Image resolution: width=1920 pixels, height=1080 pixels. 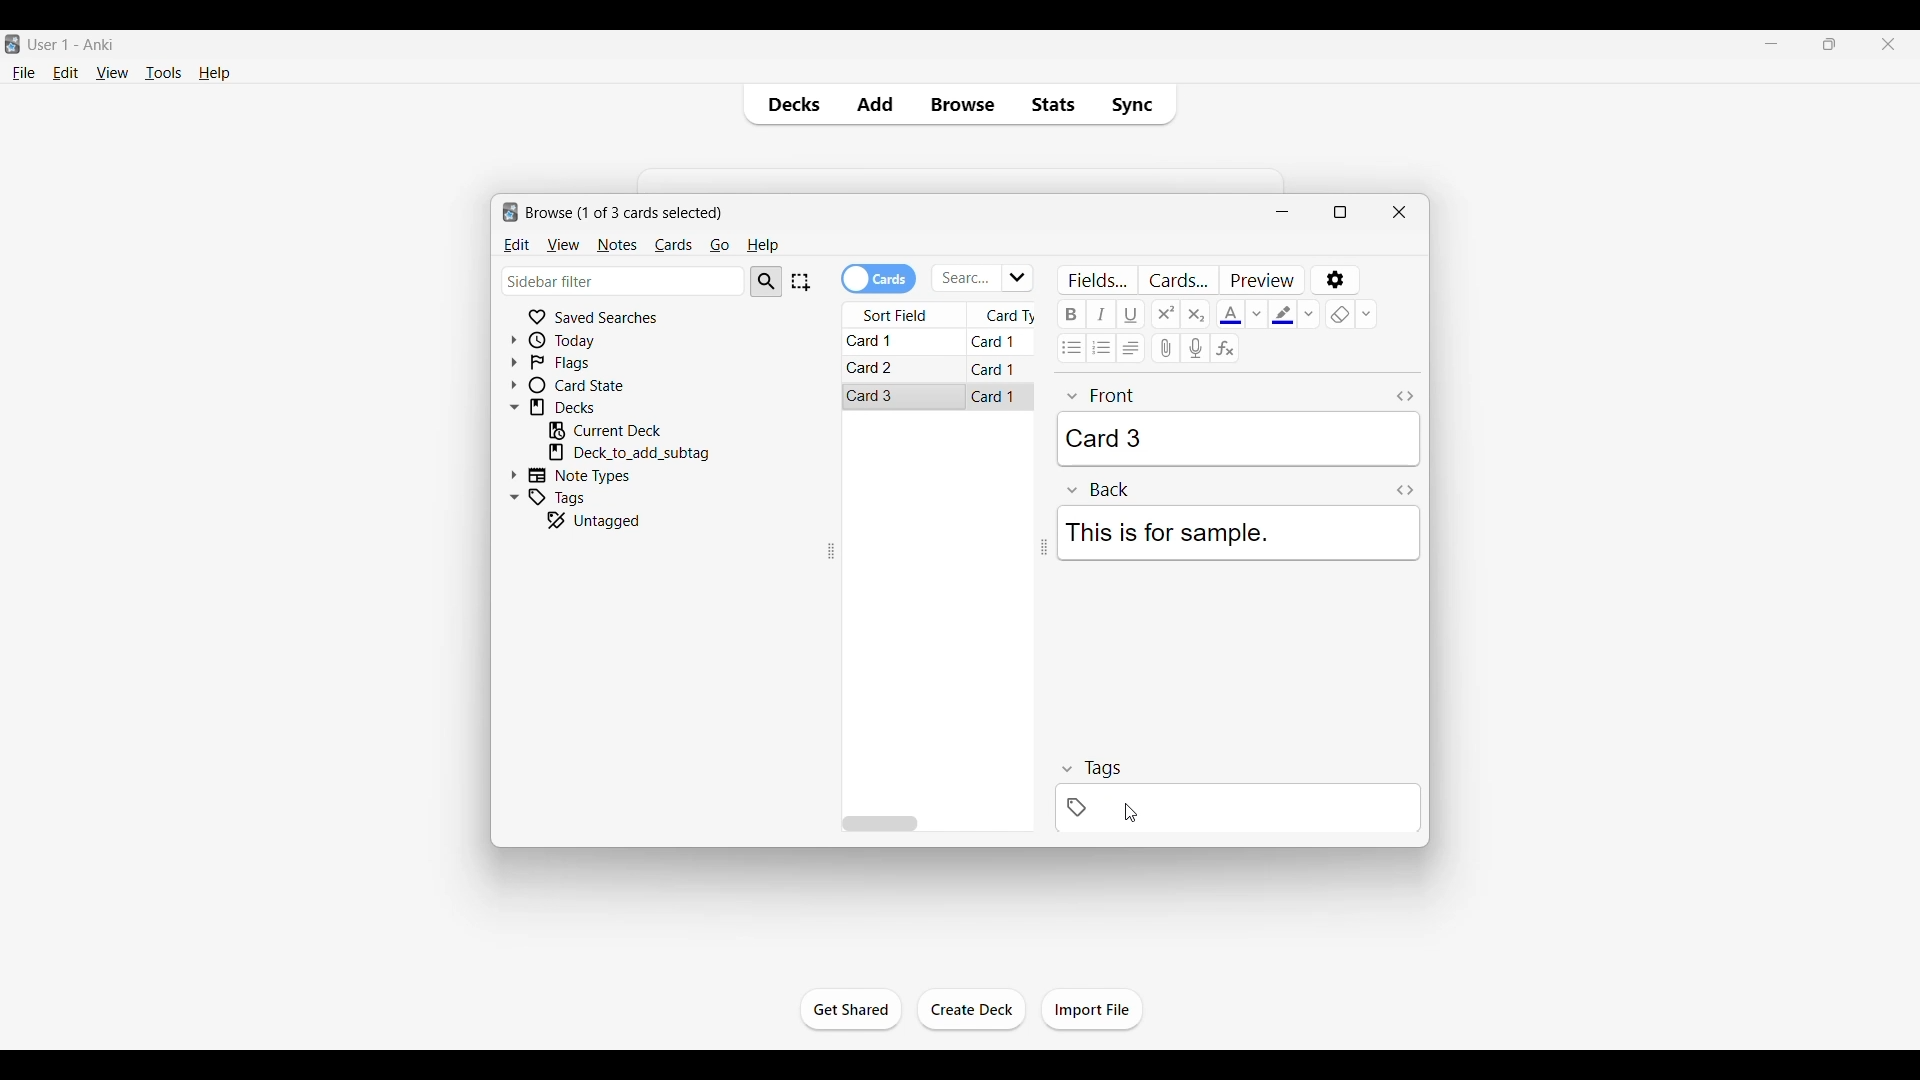 I want to click on User 1 - Anki, so click(x=72, y=43).